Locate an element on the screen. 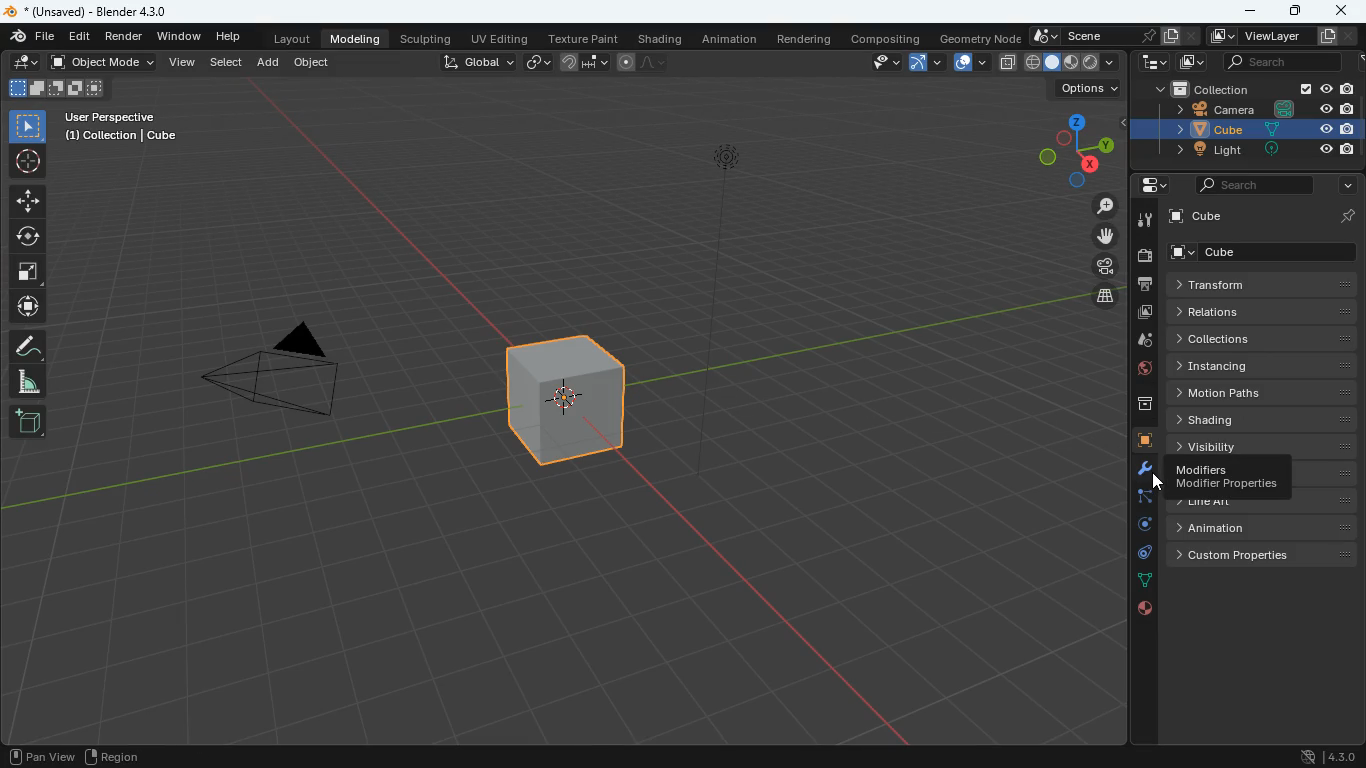  object mode is located at coordinates (102, 61).